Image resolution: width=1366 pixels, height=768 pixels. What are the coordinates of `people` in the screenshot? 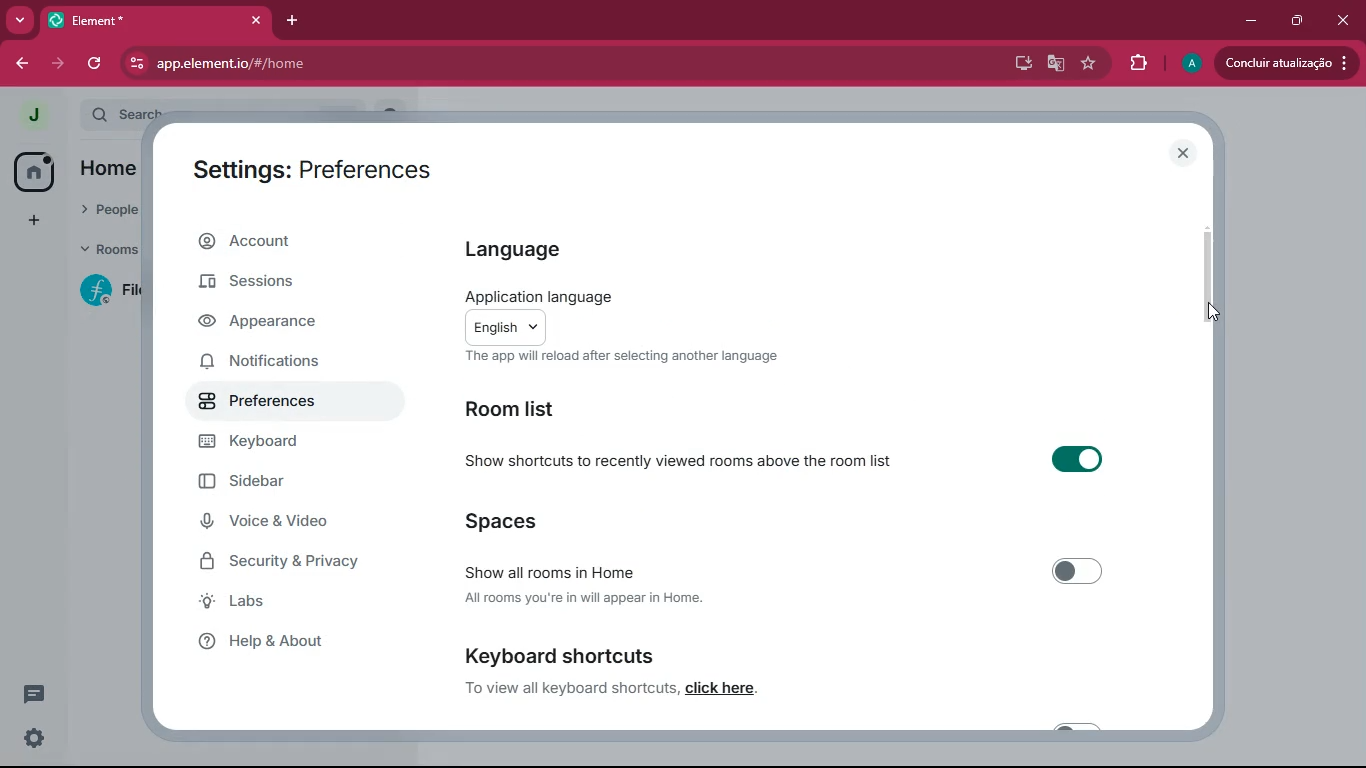 It's located at (112, 210).